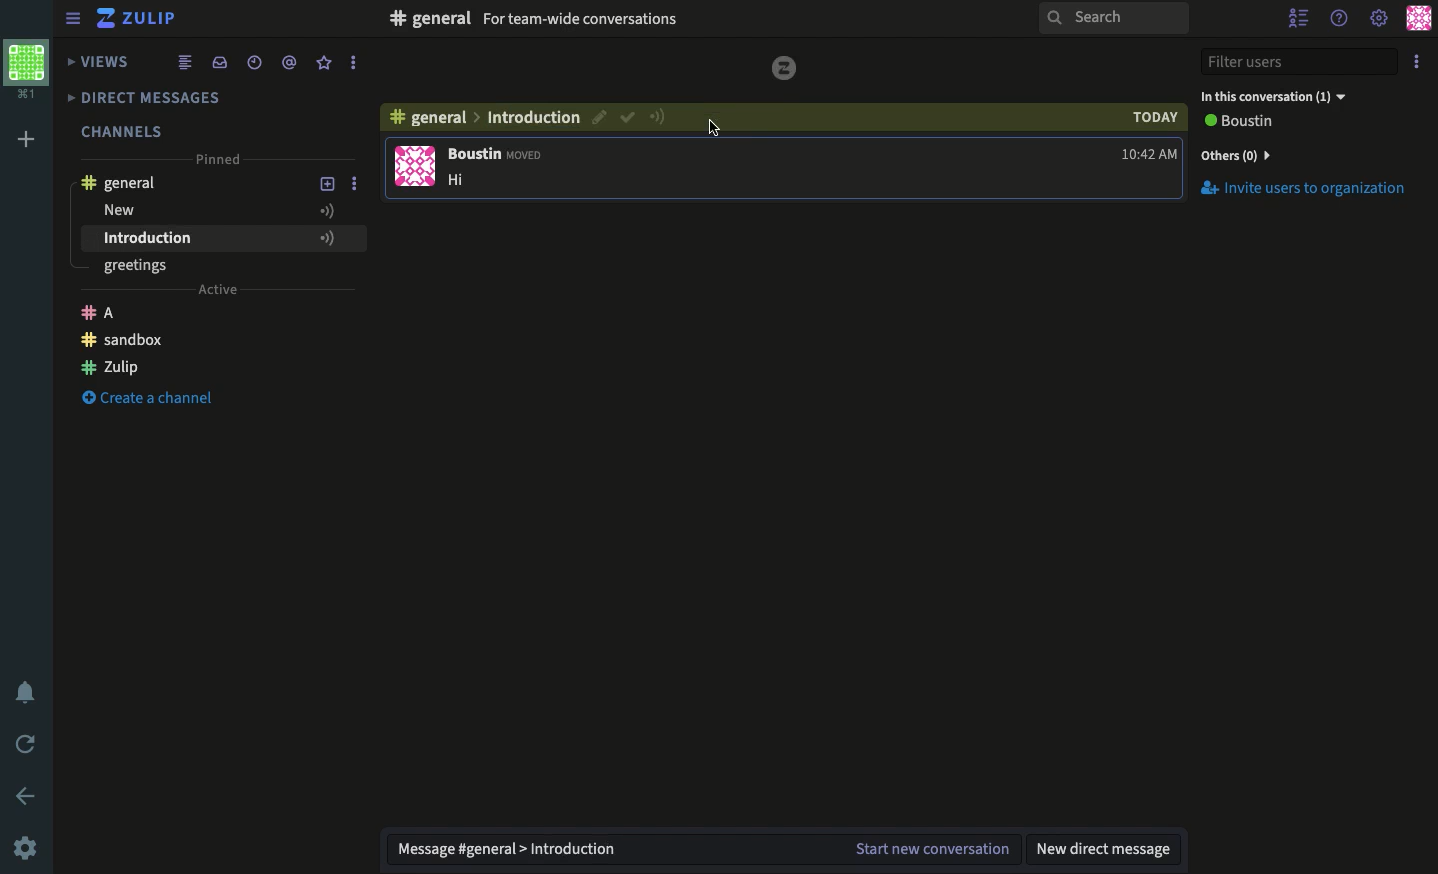  Describe the element at coordinates (163, 403) in the screenshot. I see `Create Channel` at that location.